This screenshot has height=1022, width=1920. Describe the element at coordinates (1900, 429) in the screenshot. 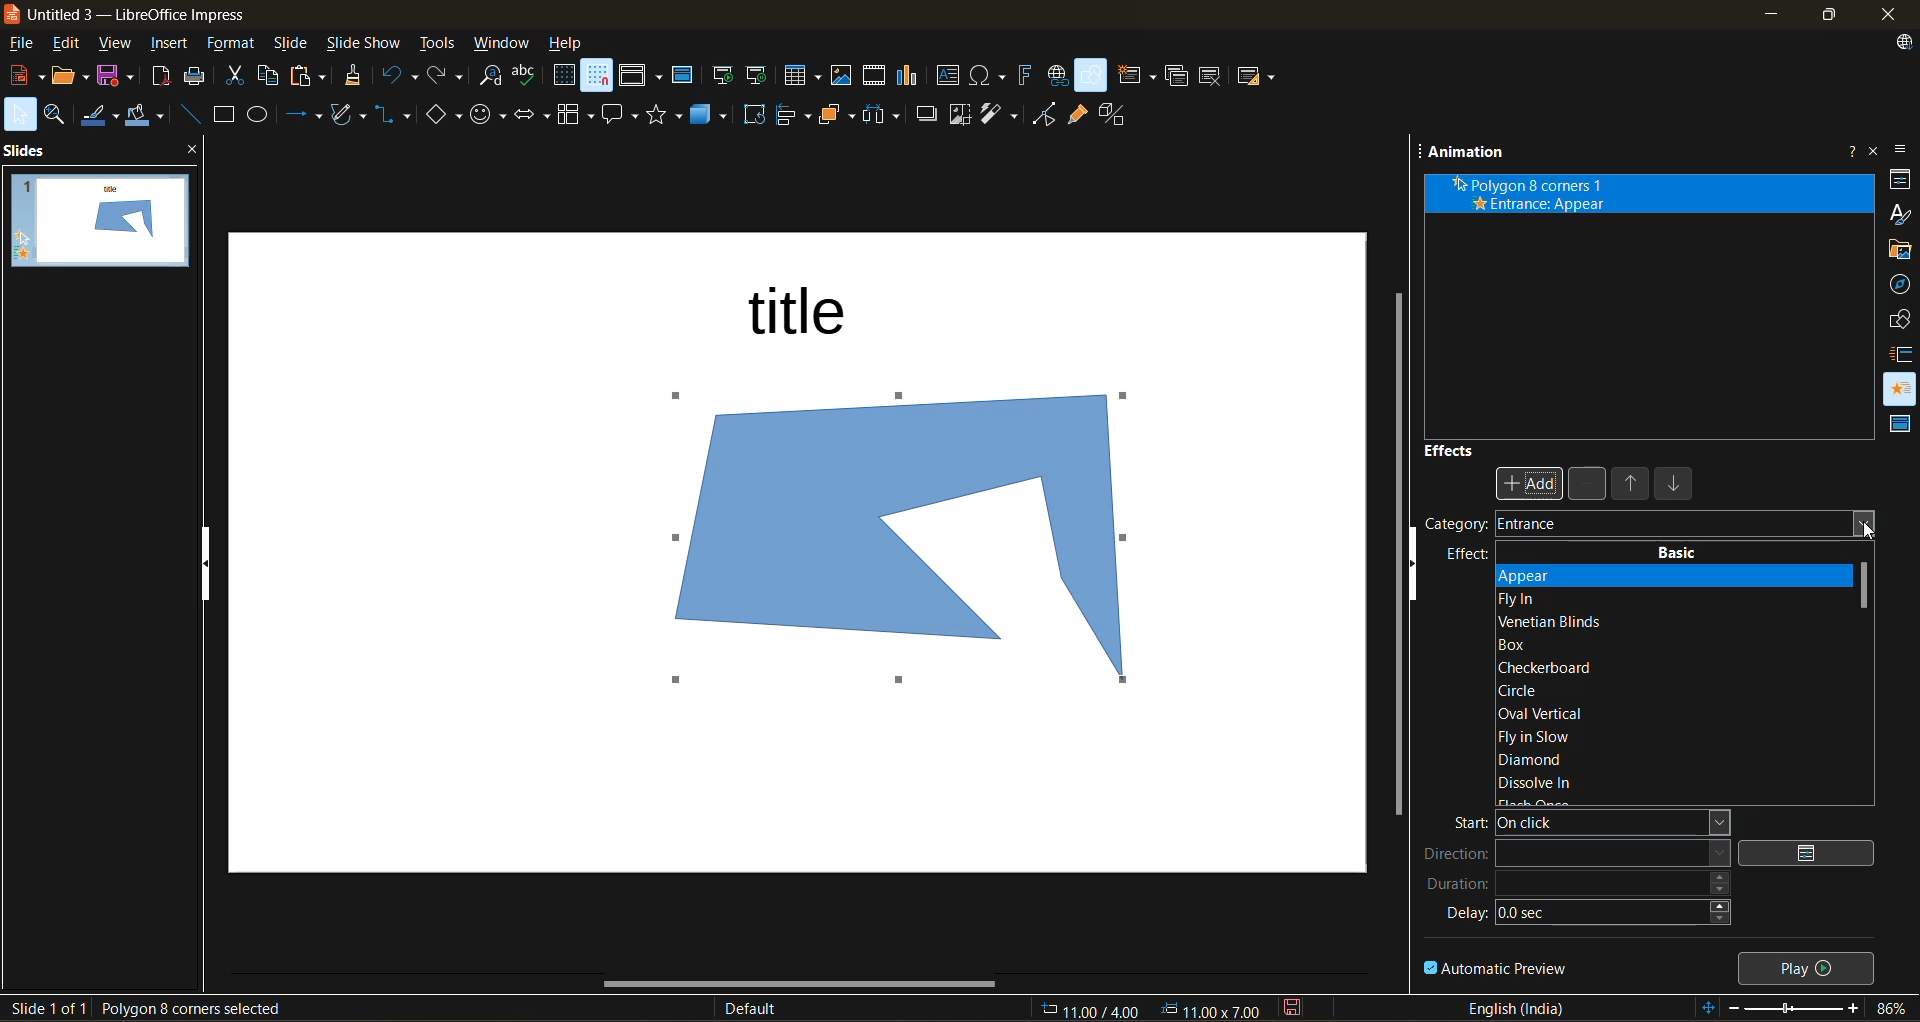

I see `master slides` at that location.